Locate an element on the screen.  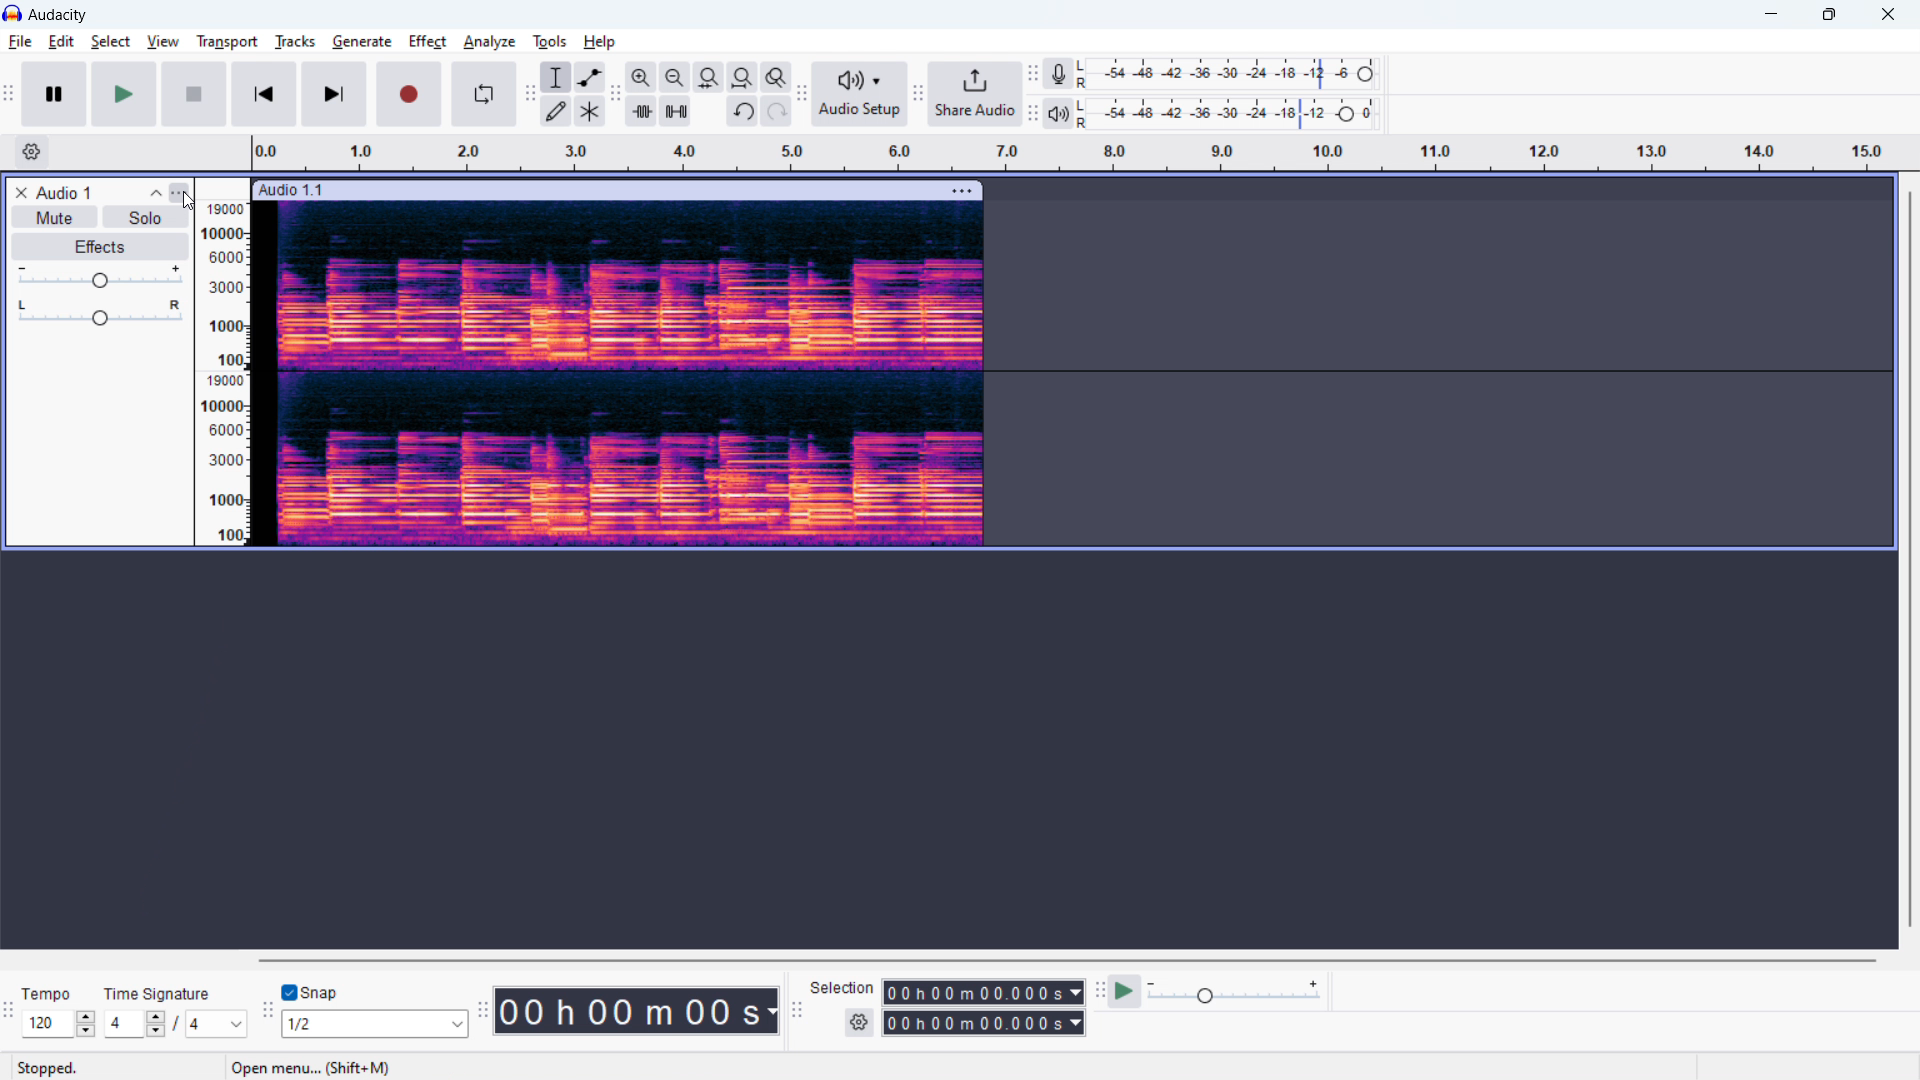
file is located at coordinates (20, 42).